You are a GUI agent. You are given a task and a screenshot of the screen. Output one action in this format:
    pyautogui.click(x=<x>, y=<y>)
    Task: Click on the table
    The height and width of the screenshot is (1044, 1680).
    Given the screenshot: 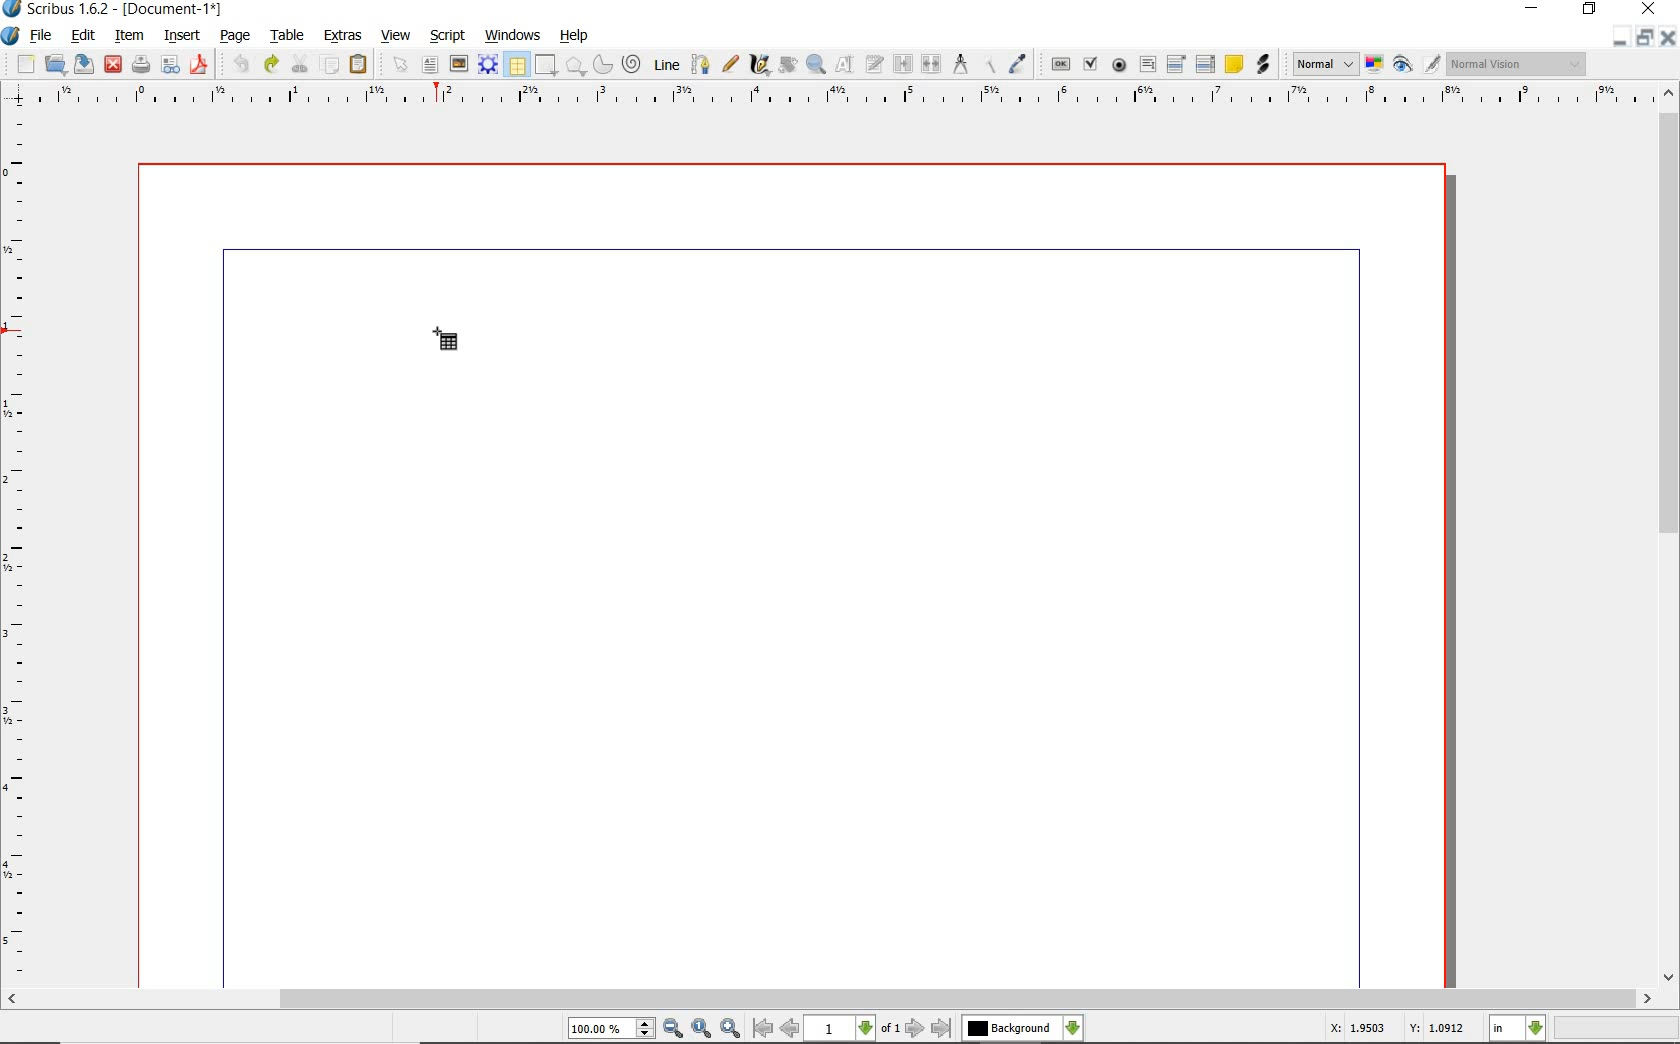 What is the action you would take?
    pyautogui.click(x=517, y=66)
    